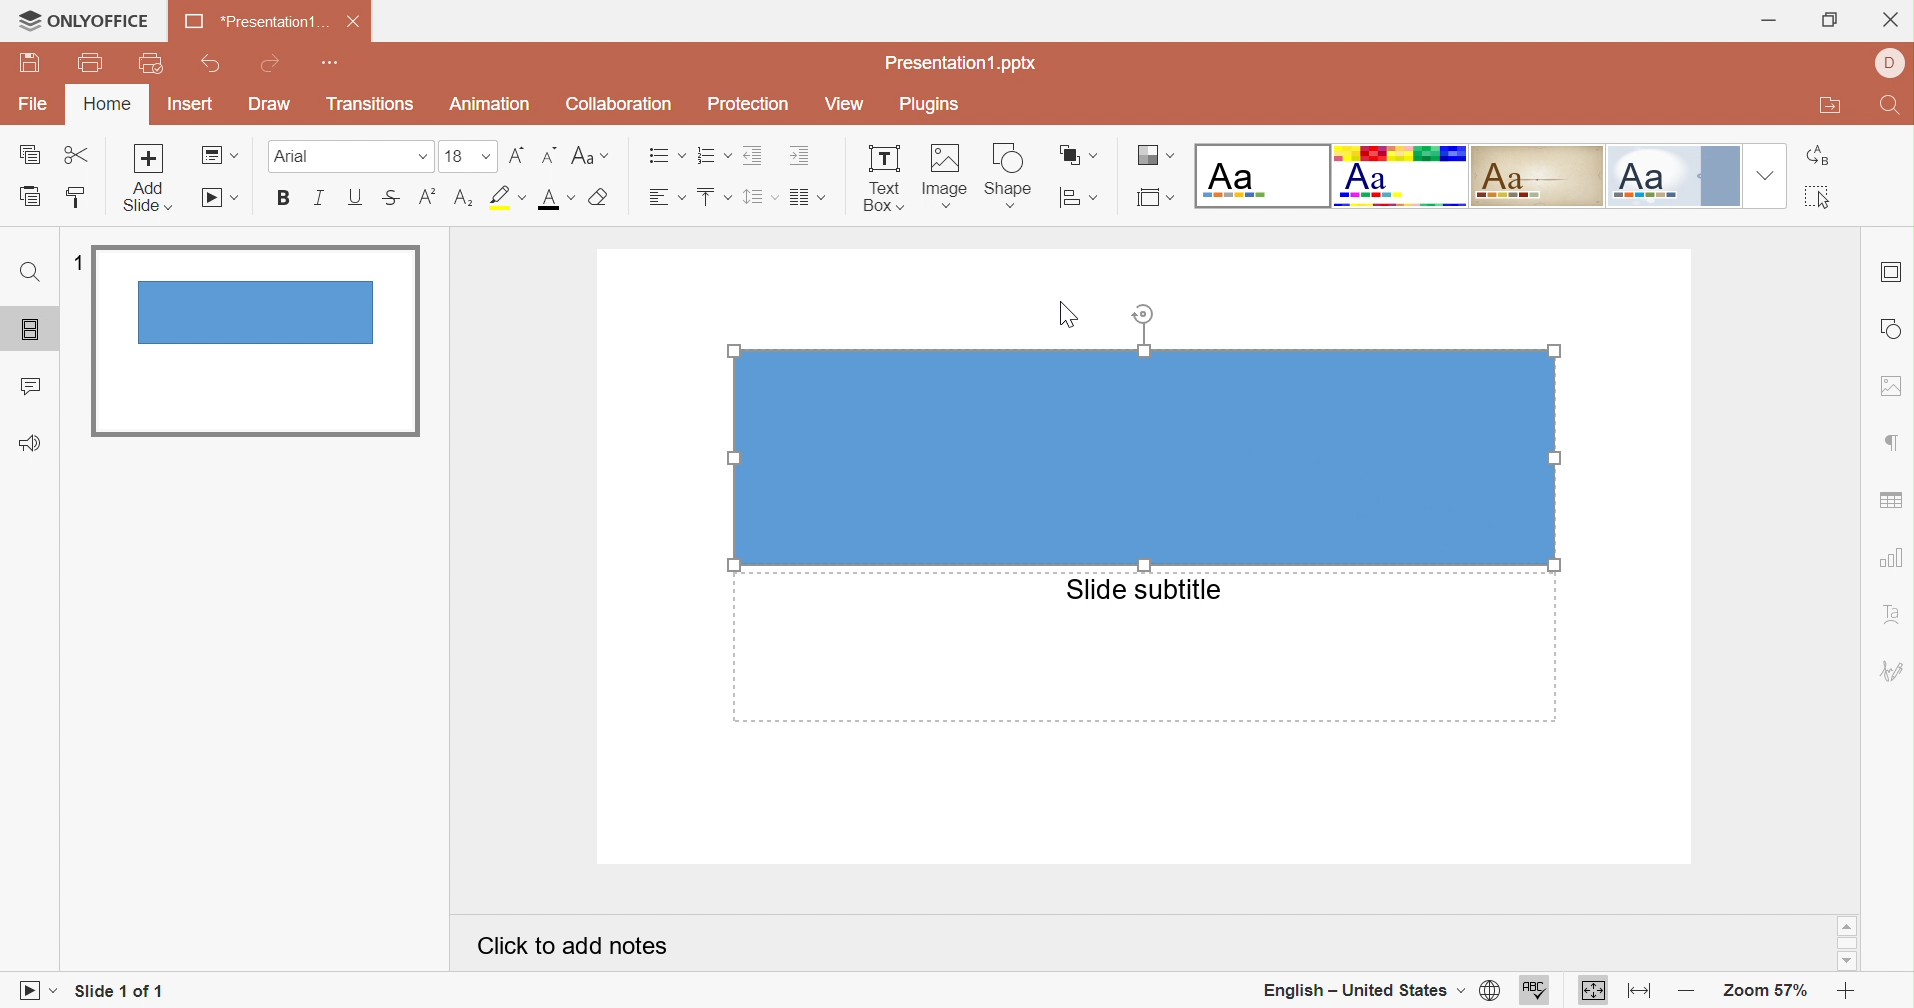 The height and width of the screenshot is (1008, 1914). I want to click on Find, so click(28, 274).